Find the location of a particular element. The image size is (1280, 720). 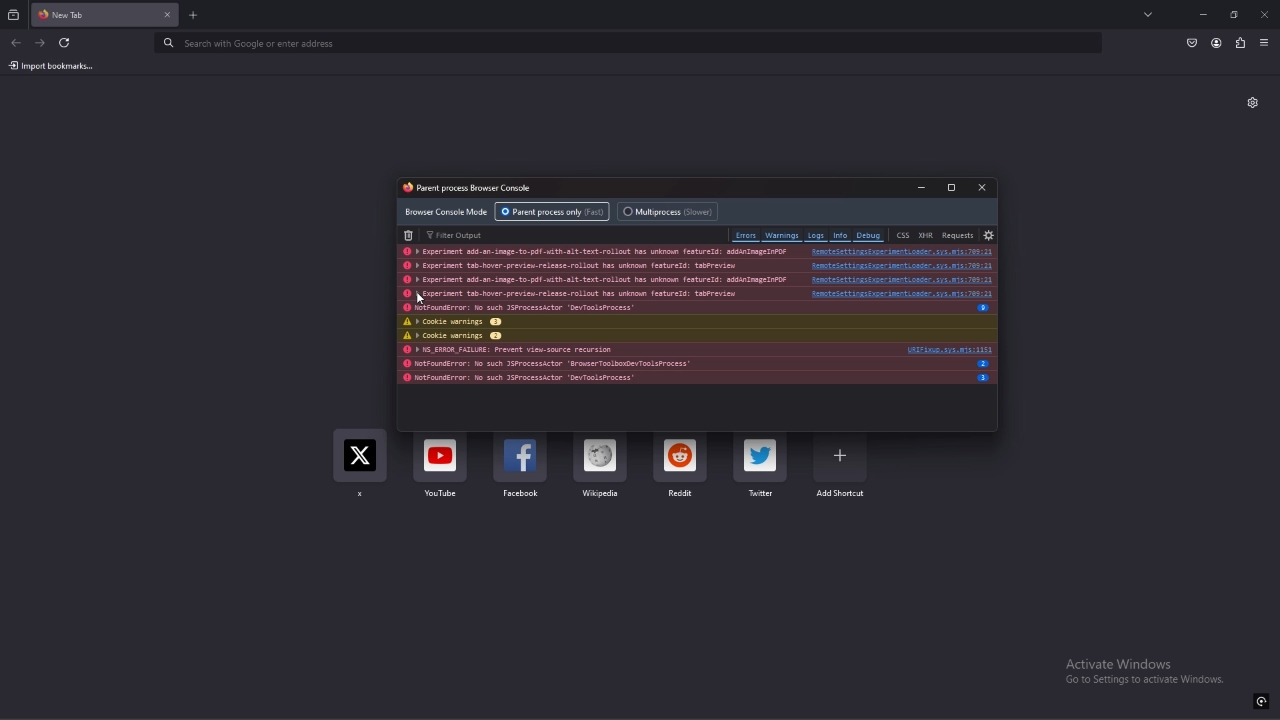

maximize is located at coordinates (952, 188).